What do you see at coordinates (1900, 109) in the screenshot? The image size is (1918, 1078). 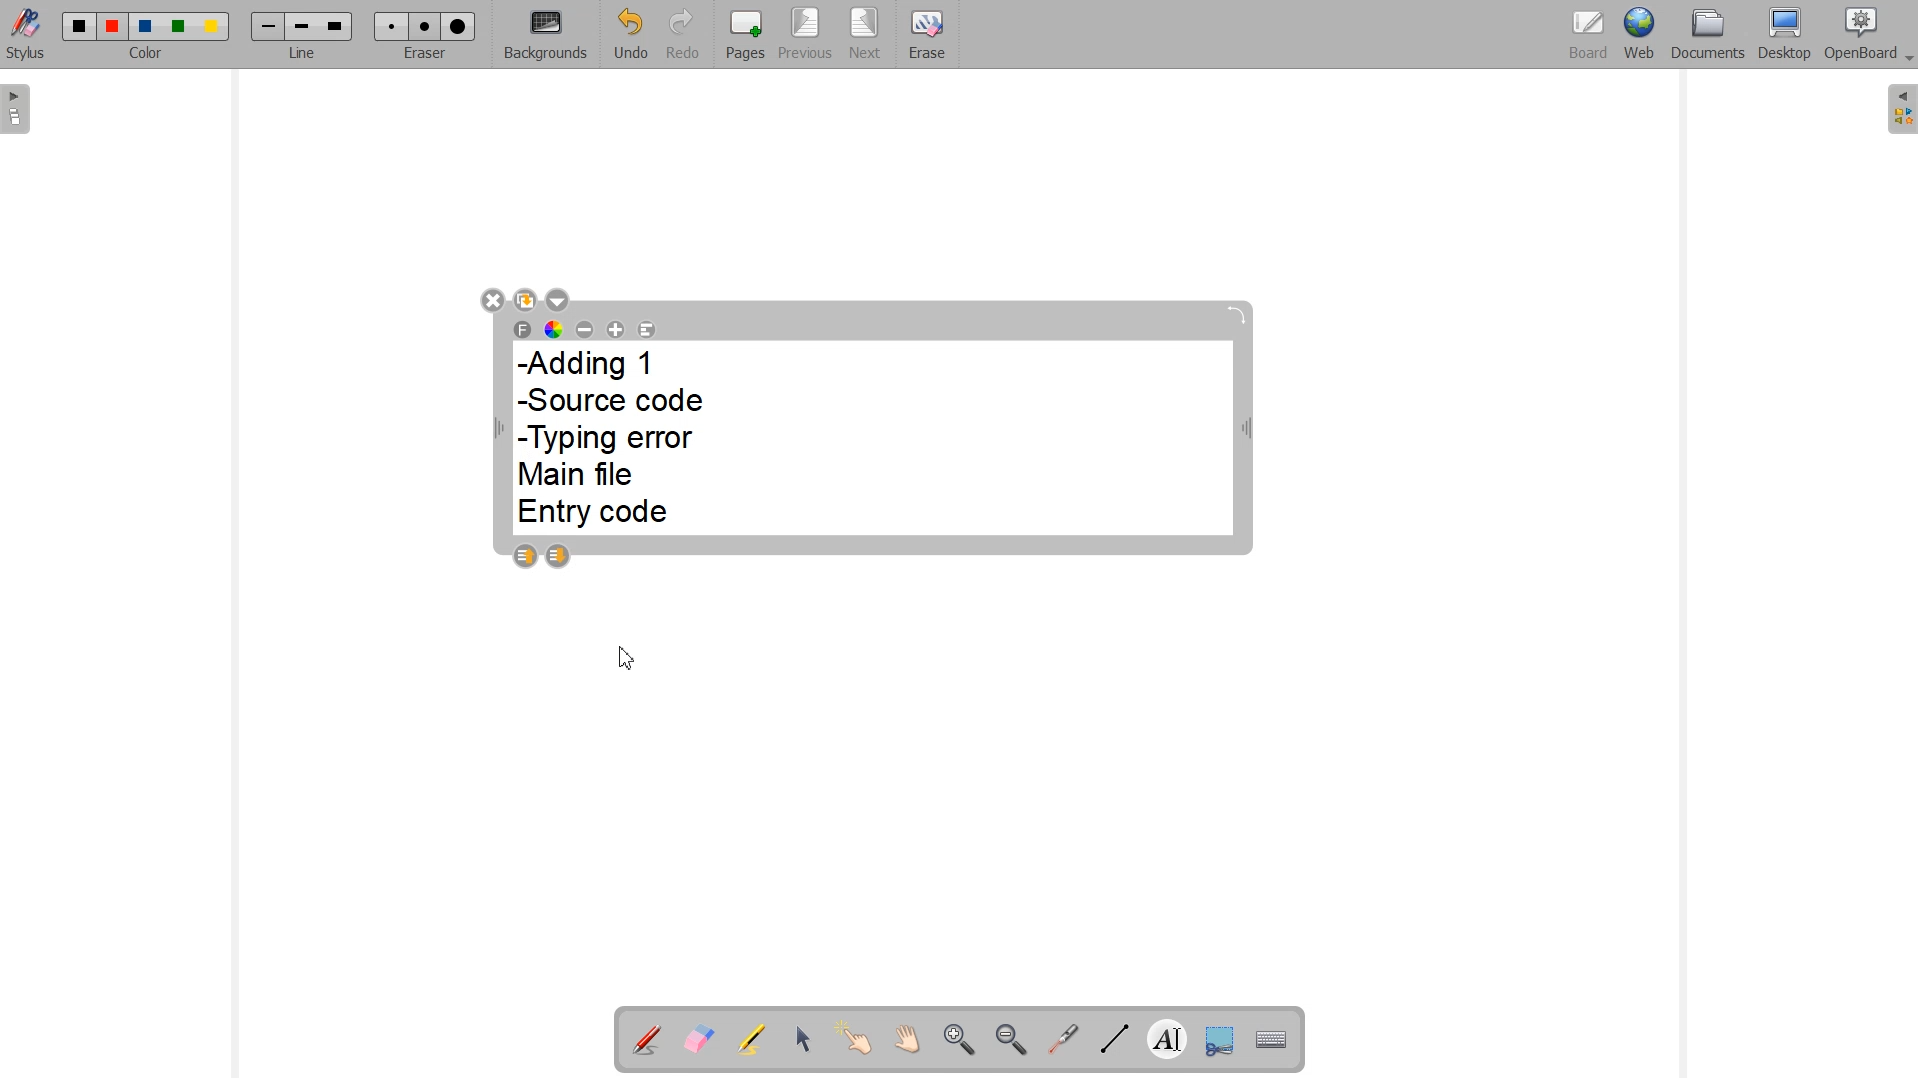 I see `The library (right panel)` at bounding box center [1900, 109].